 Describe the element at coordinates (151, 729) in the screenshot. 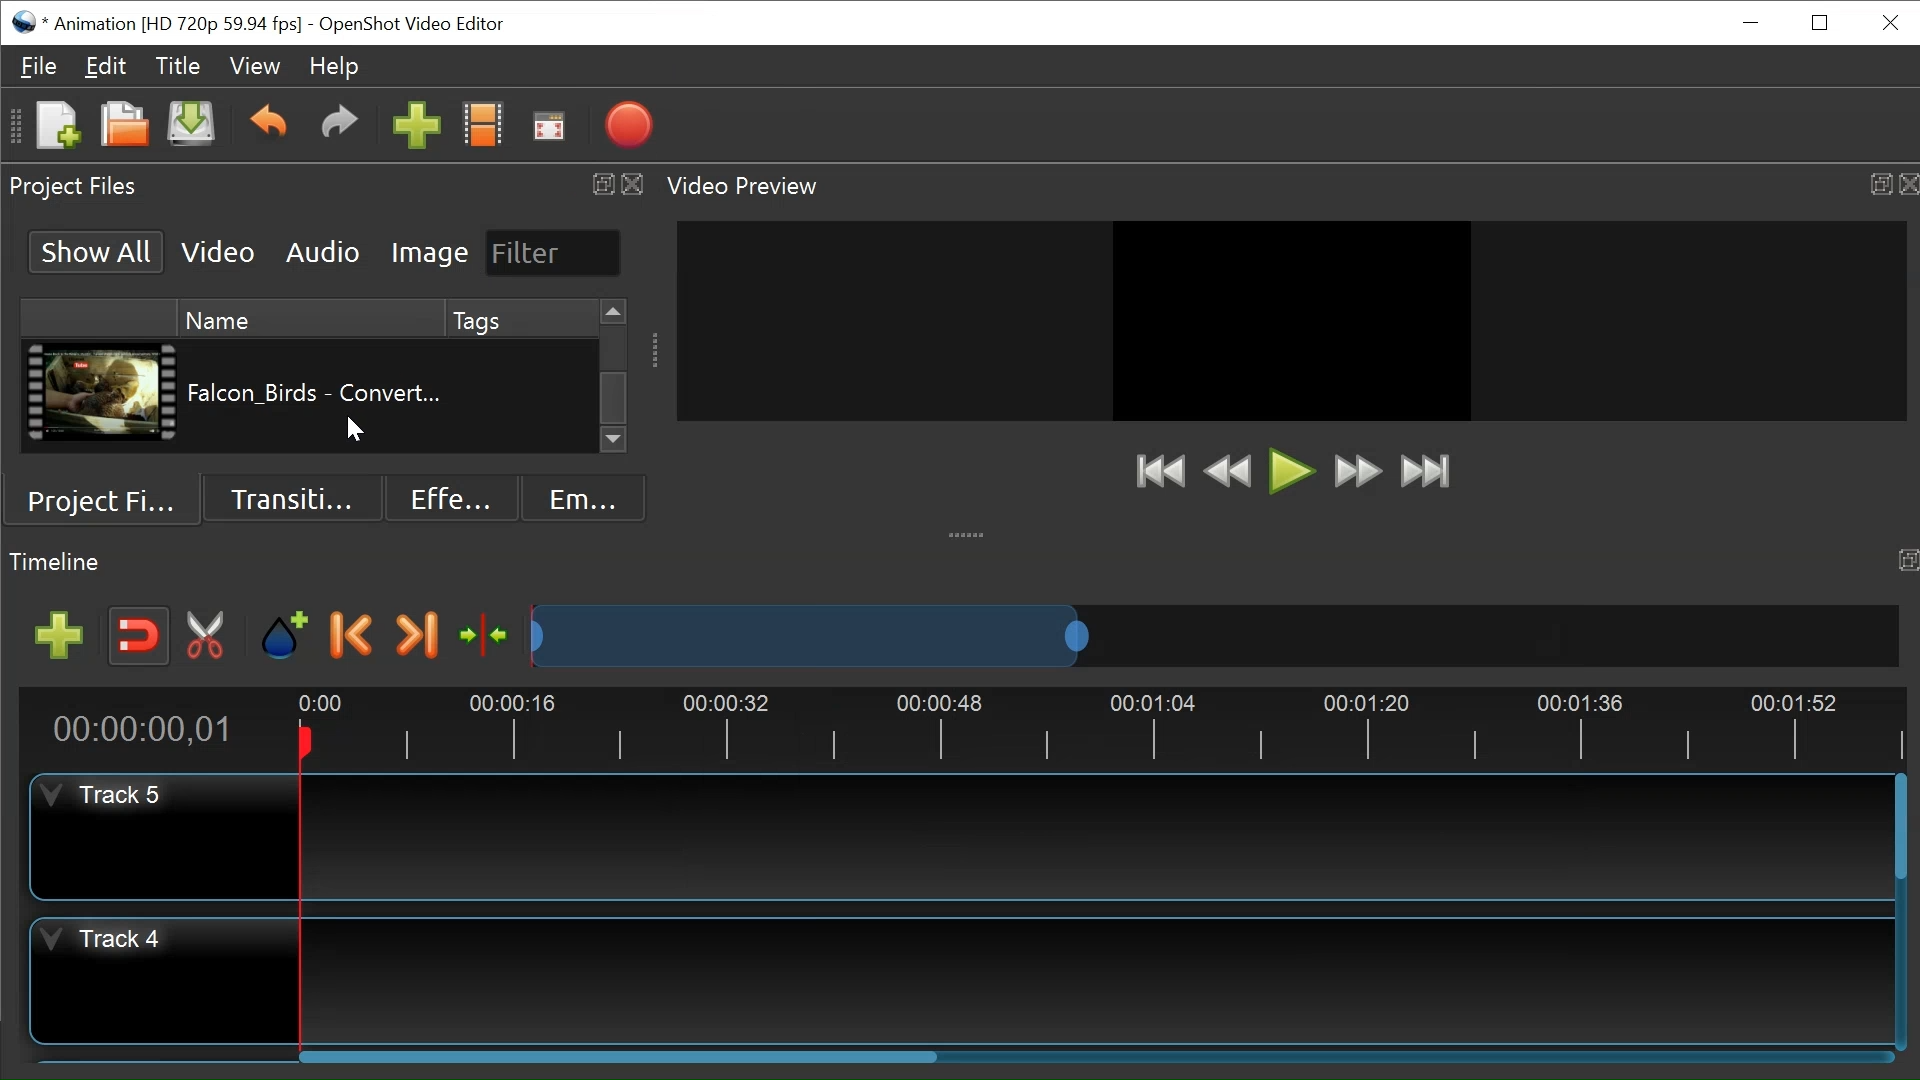

I see `Current Position` at that location.